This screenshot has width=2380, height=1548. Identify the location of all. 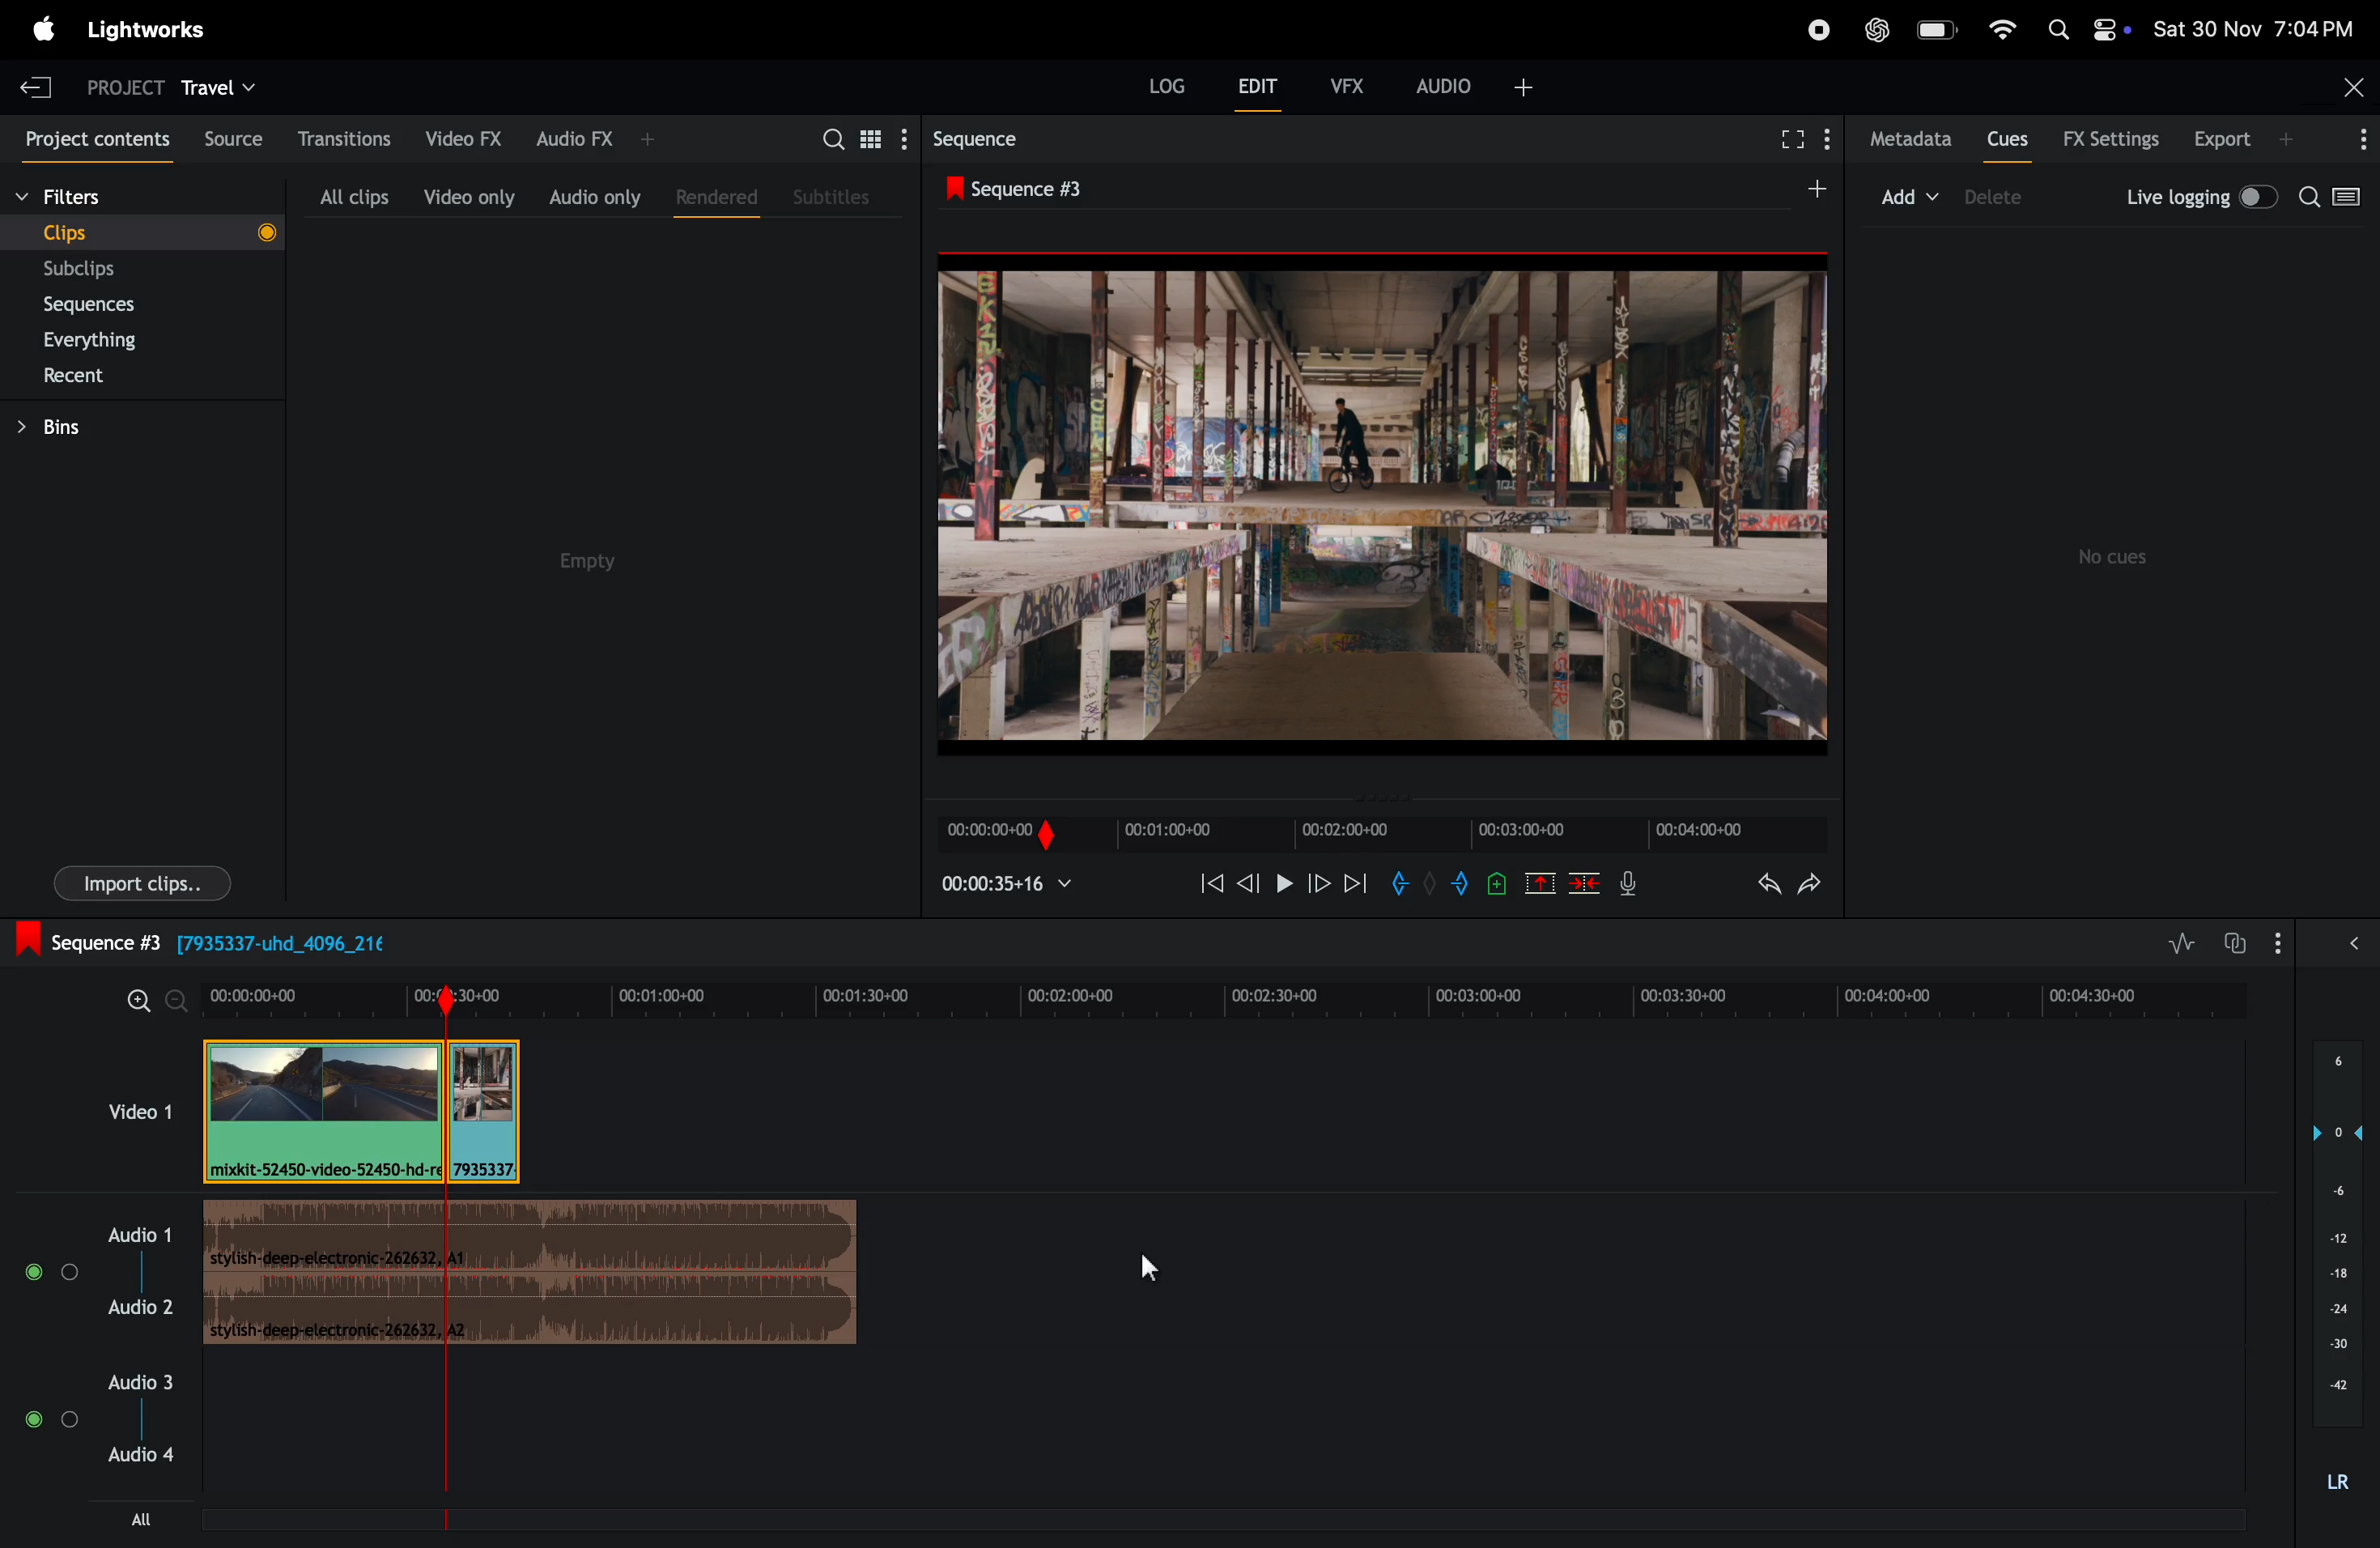
(134, 1527).